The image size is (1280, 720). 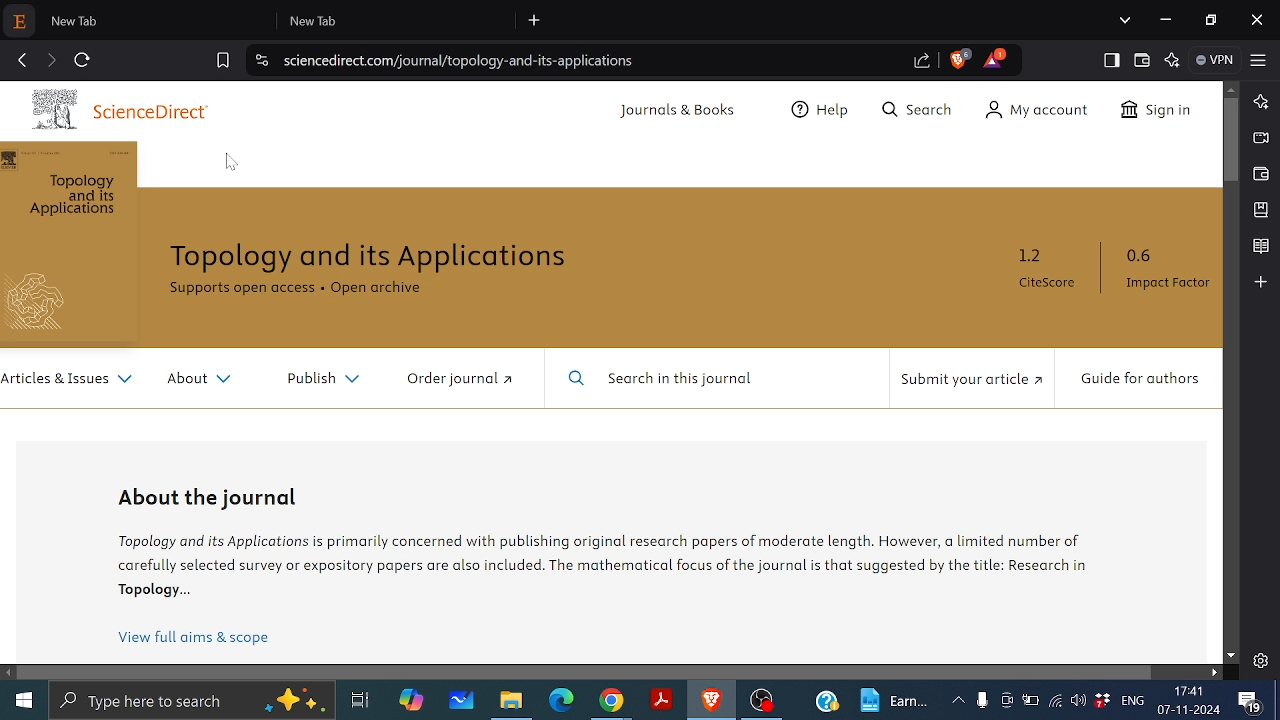 I want to click on cursor, so click(x=239, y=160).